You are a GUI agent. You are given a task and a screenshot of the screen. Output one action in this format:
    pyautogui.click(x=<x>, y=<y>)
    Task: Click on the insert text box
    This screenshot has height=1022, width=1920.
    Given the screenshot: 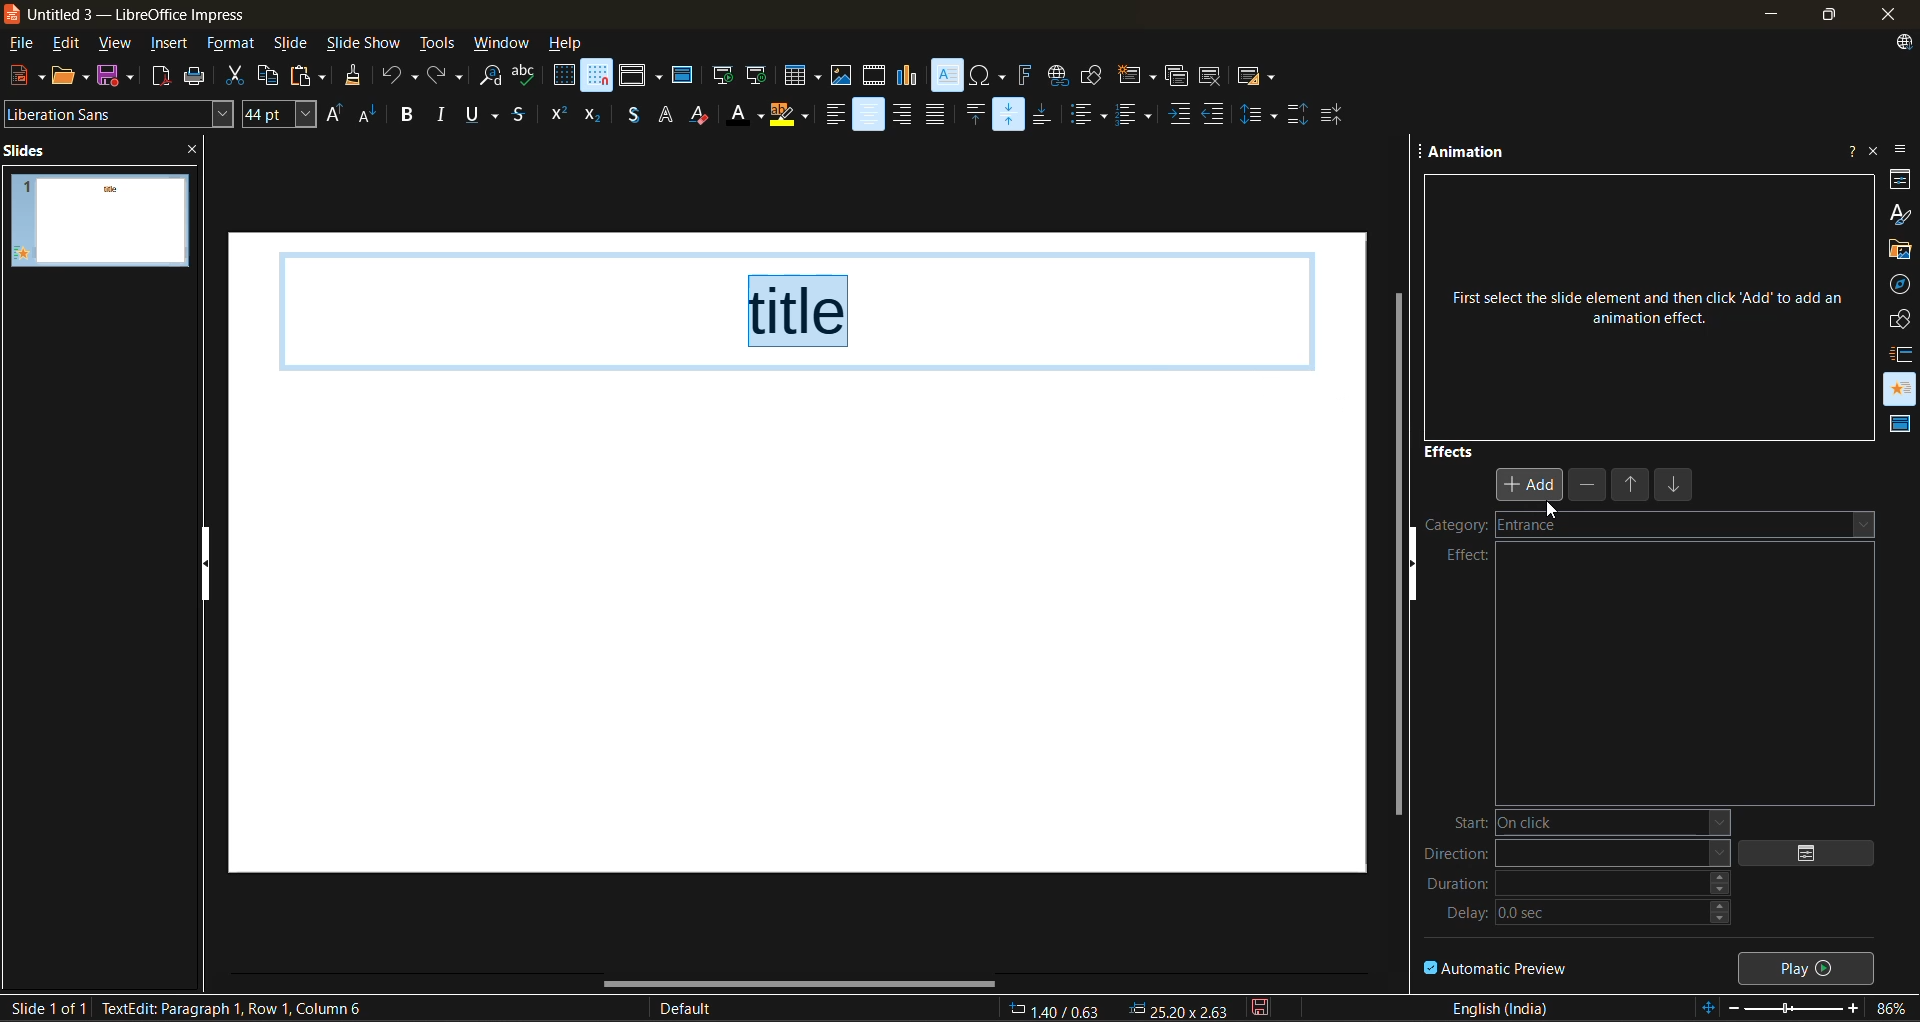 What is the action you would take?
    pyautogui.click(x=945, y=76)
    